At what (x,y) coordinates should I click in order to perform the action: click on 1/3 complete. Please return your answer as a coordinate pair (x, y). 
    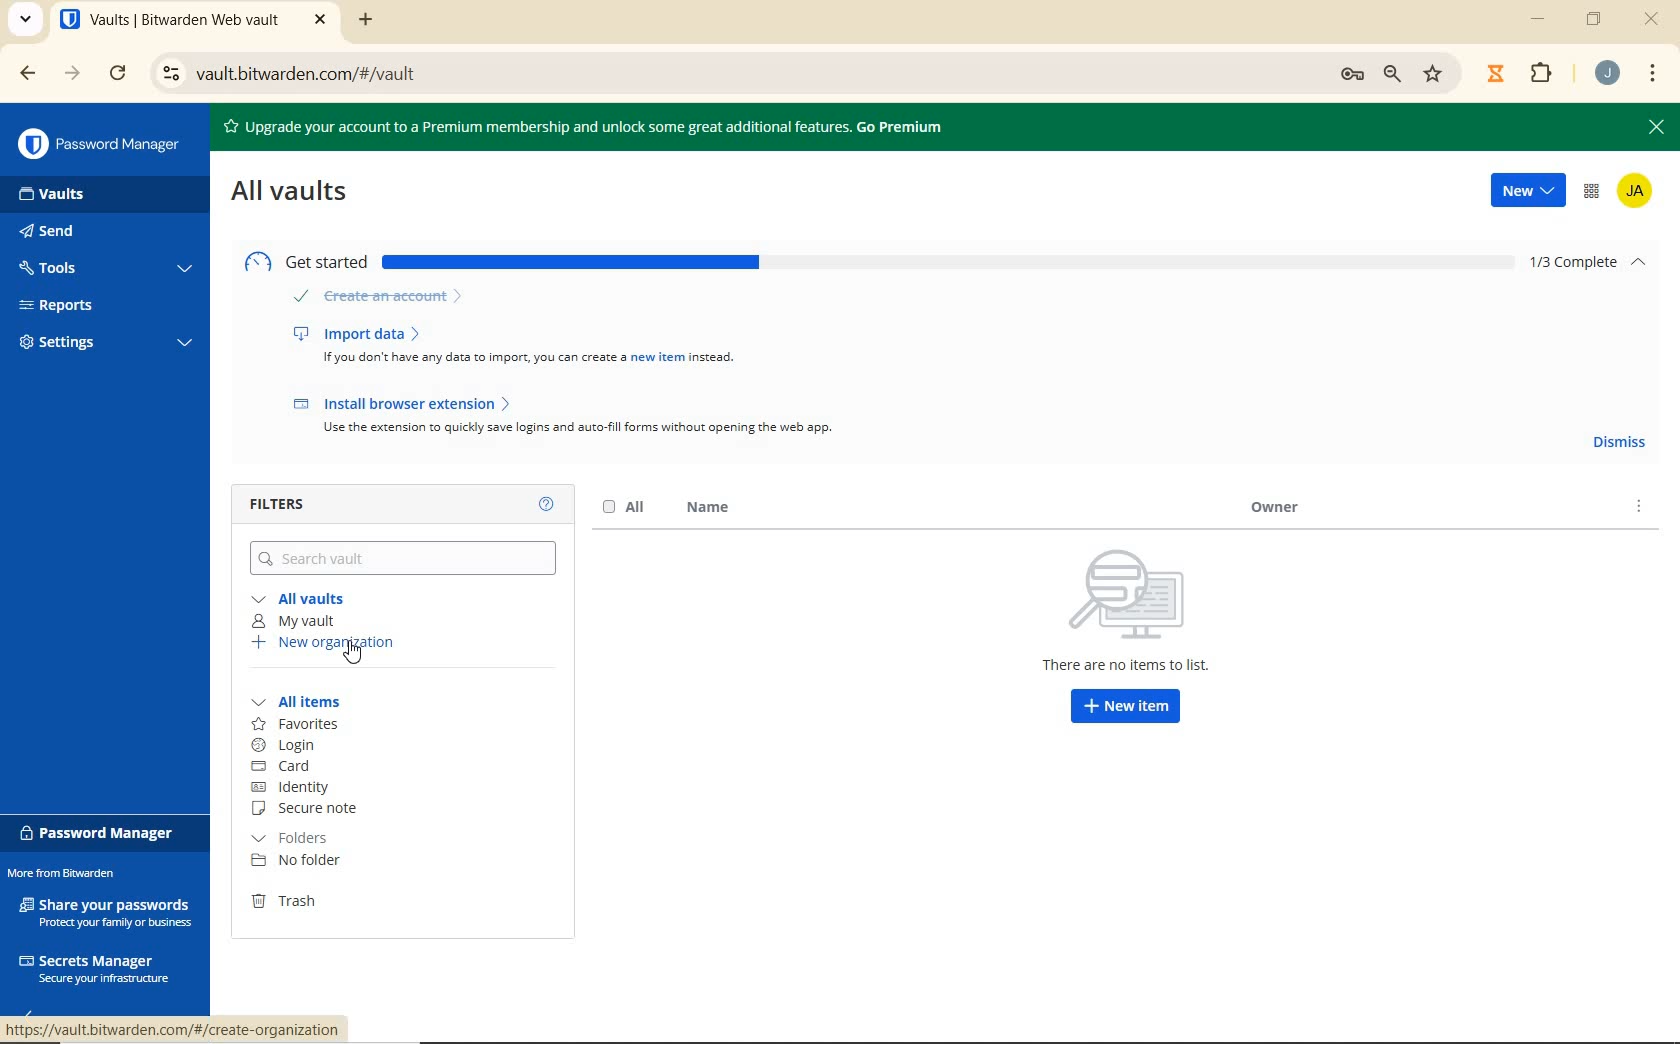
    Looking at the image, I should click on (1594, 263).